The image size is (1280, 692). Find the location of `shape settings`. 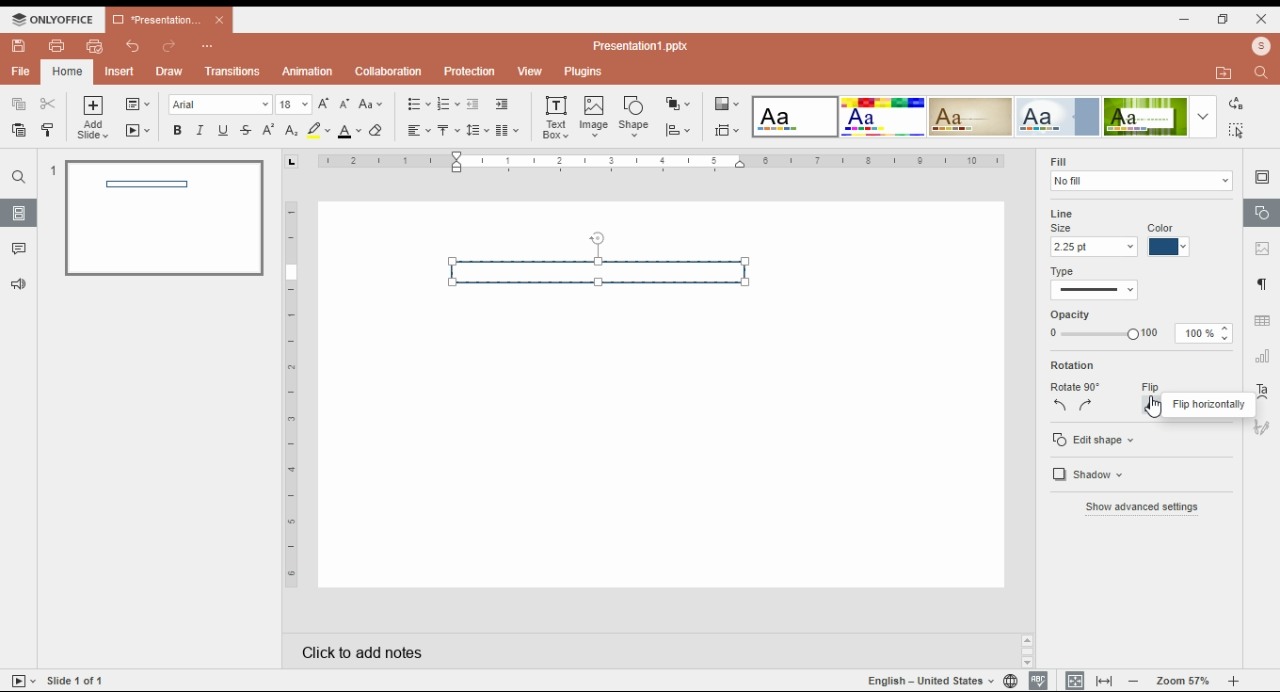

shape settings is located at coordinates (1261, 213).